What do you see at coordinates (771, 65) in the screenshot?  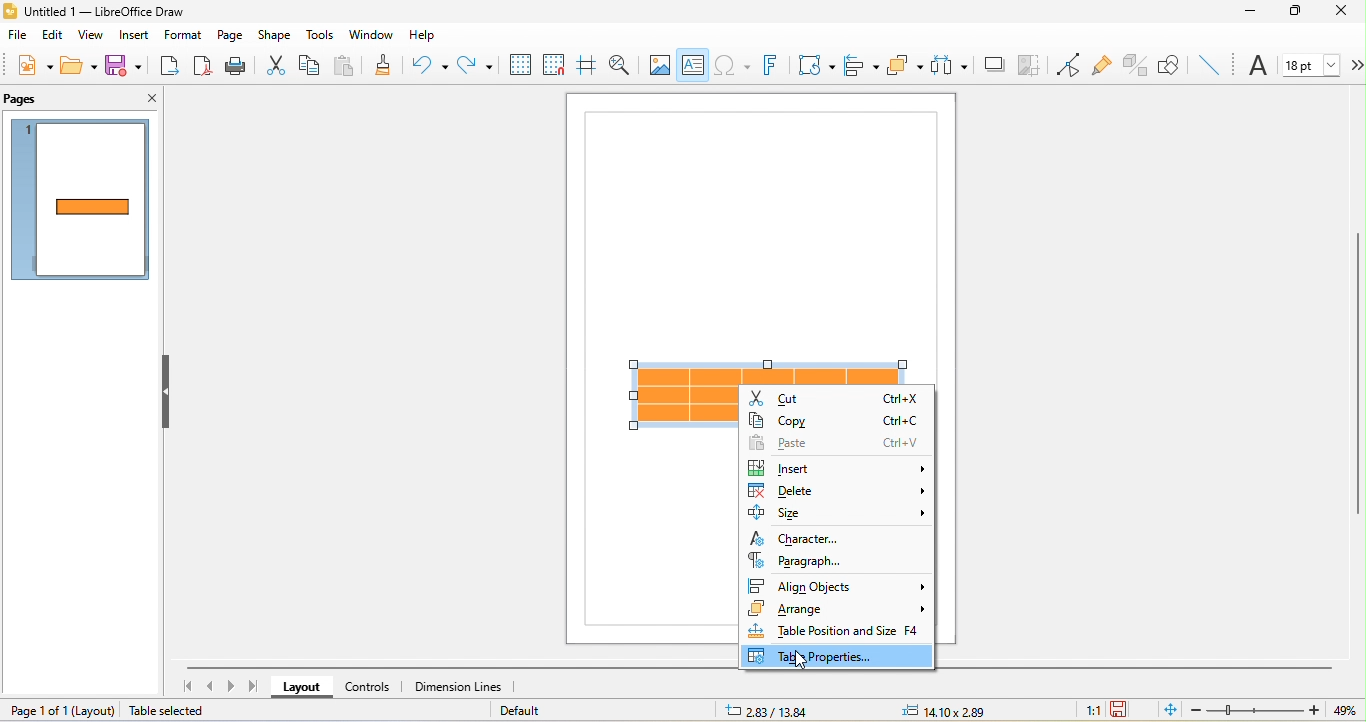 I see `fontwork text ` at bounding box center [771, 65].